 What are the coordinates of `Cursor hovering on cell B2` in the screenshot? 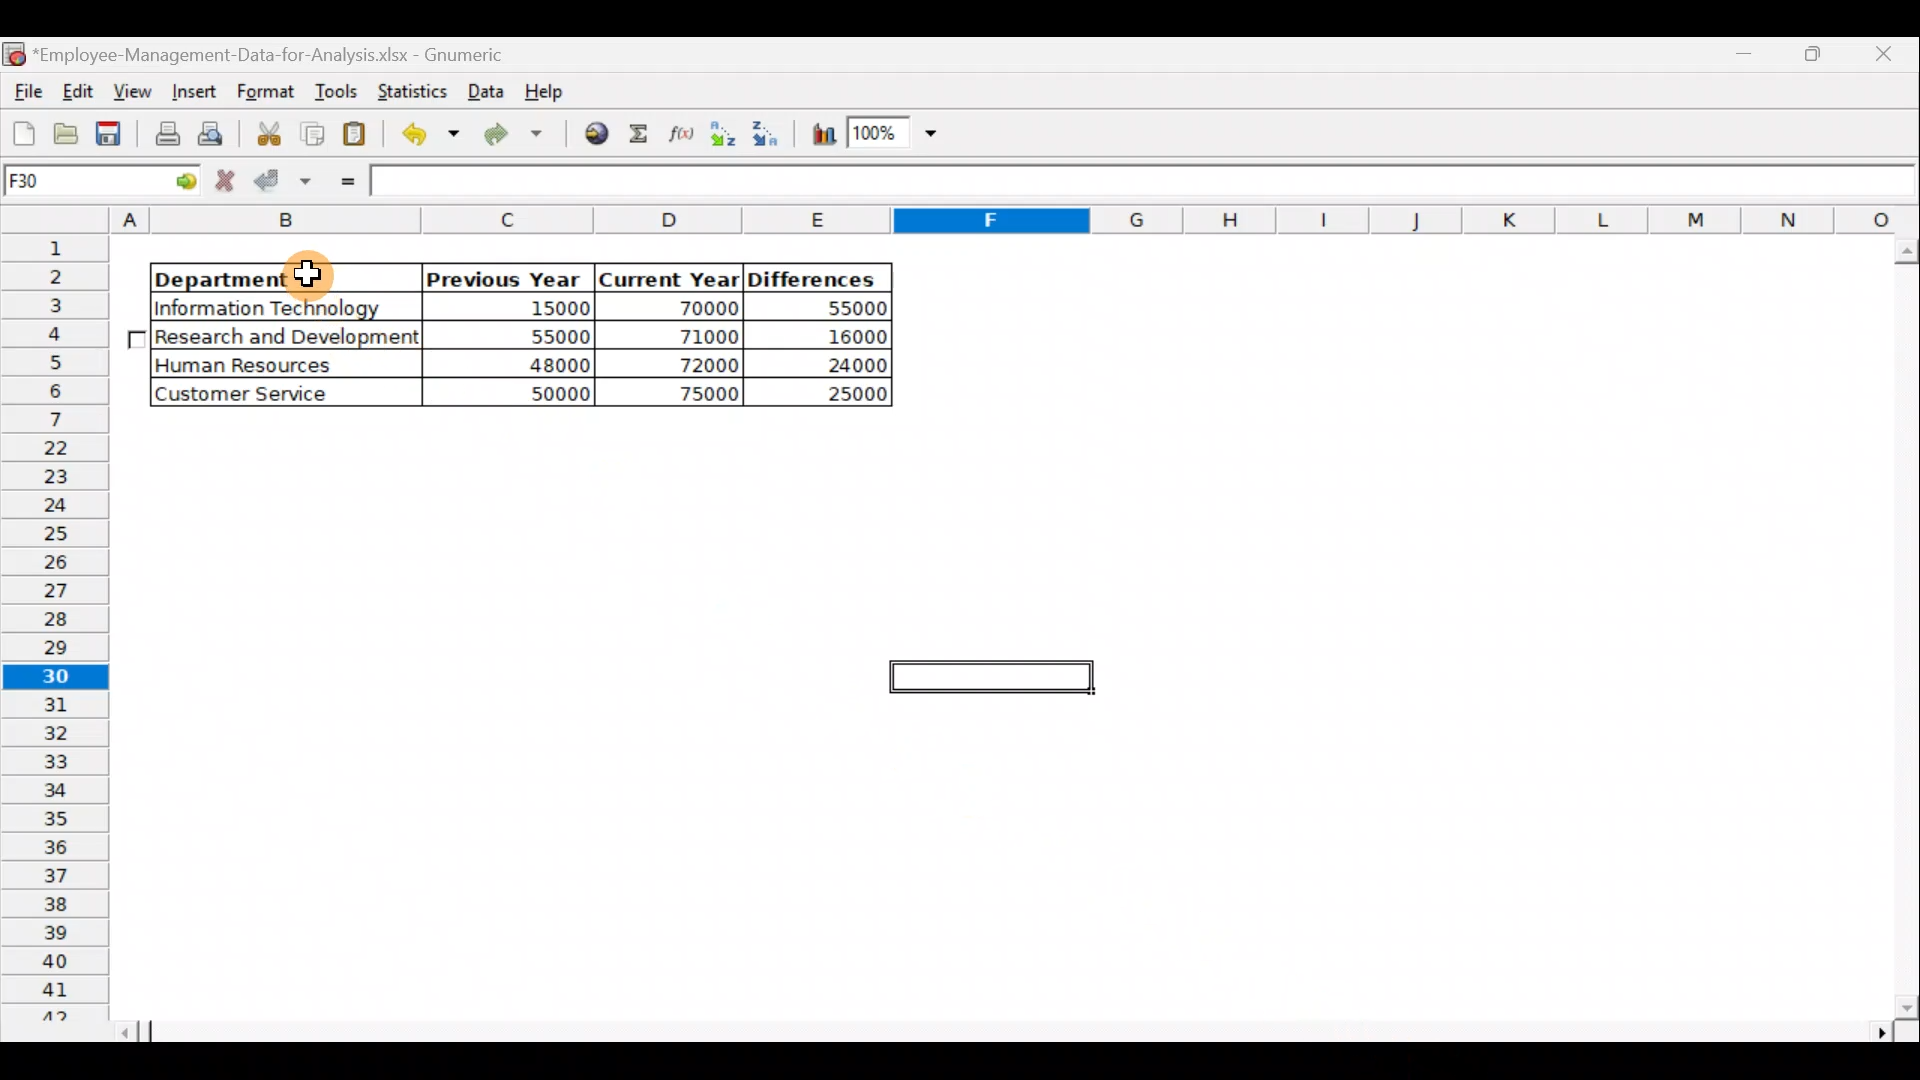 It's located at (305, 270).